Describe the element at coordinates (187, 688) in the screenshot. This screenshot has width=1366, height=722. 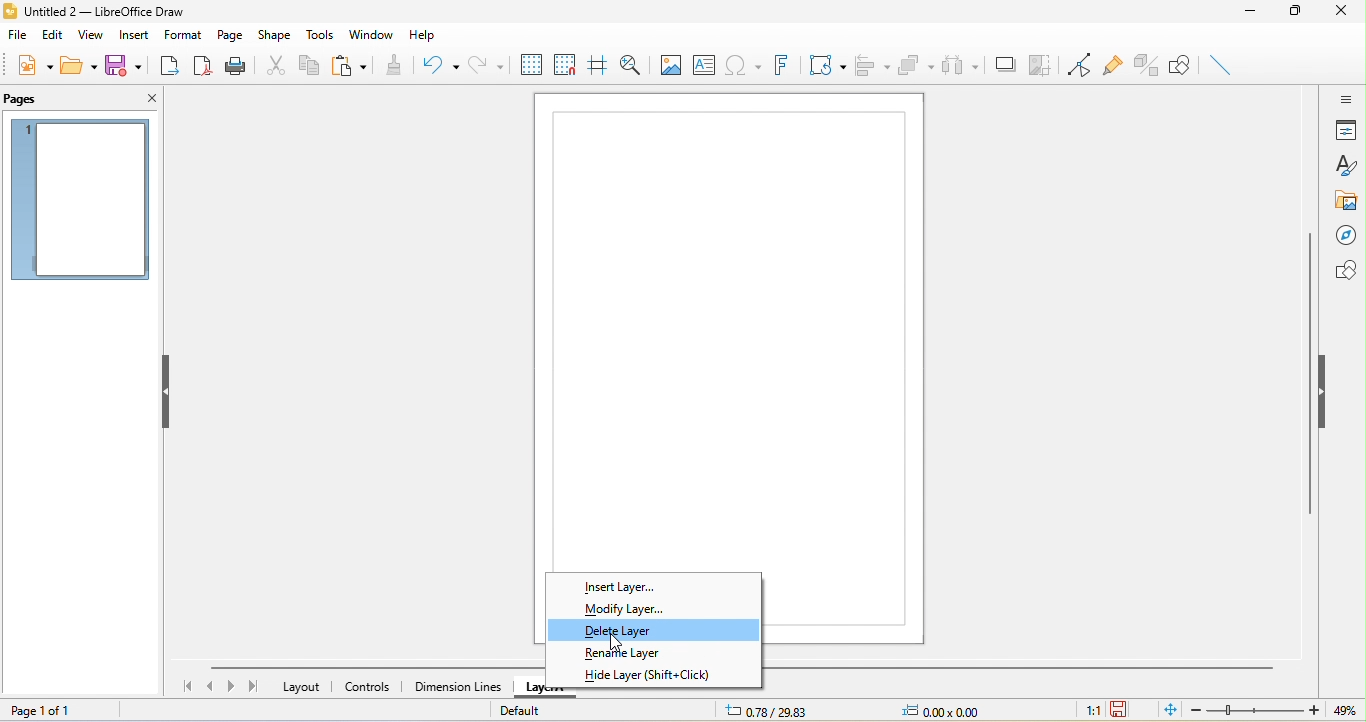
I see `first page` at that location.